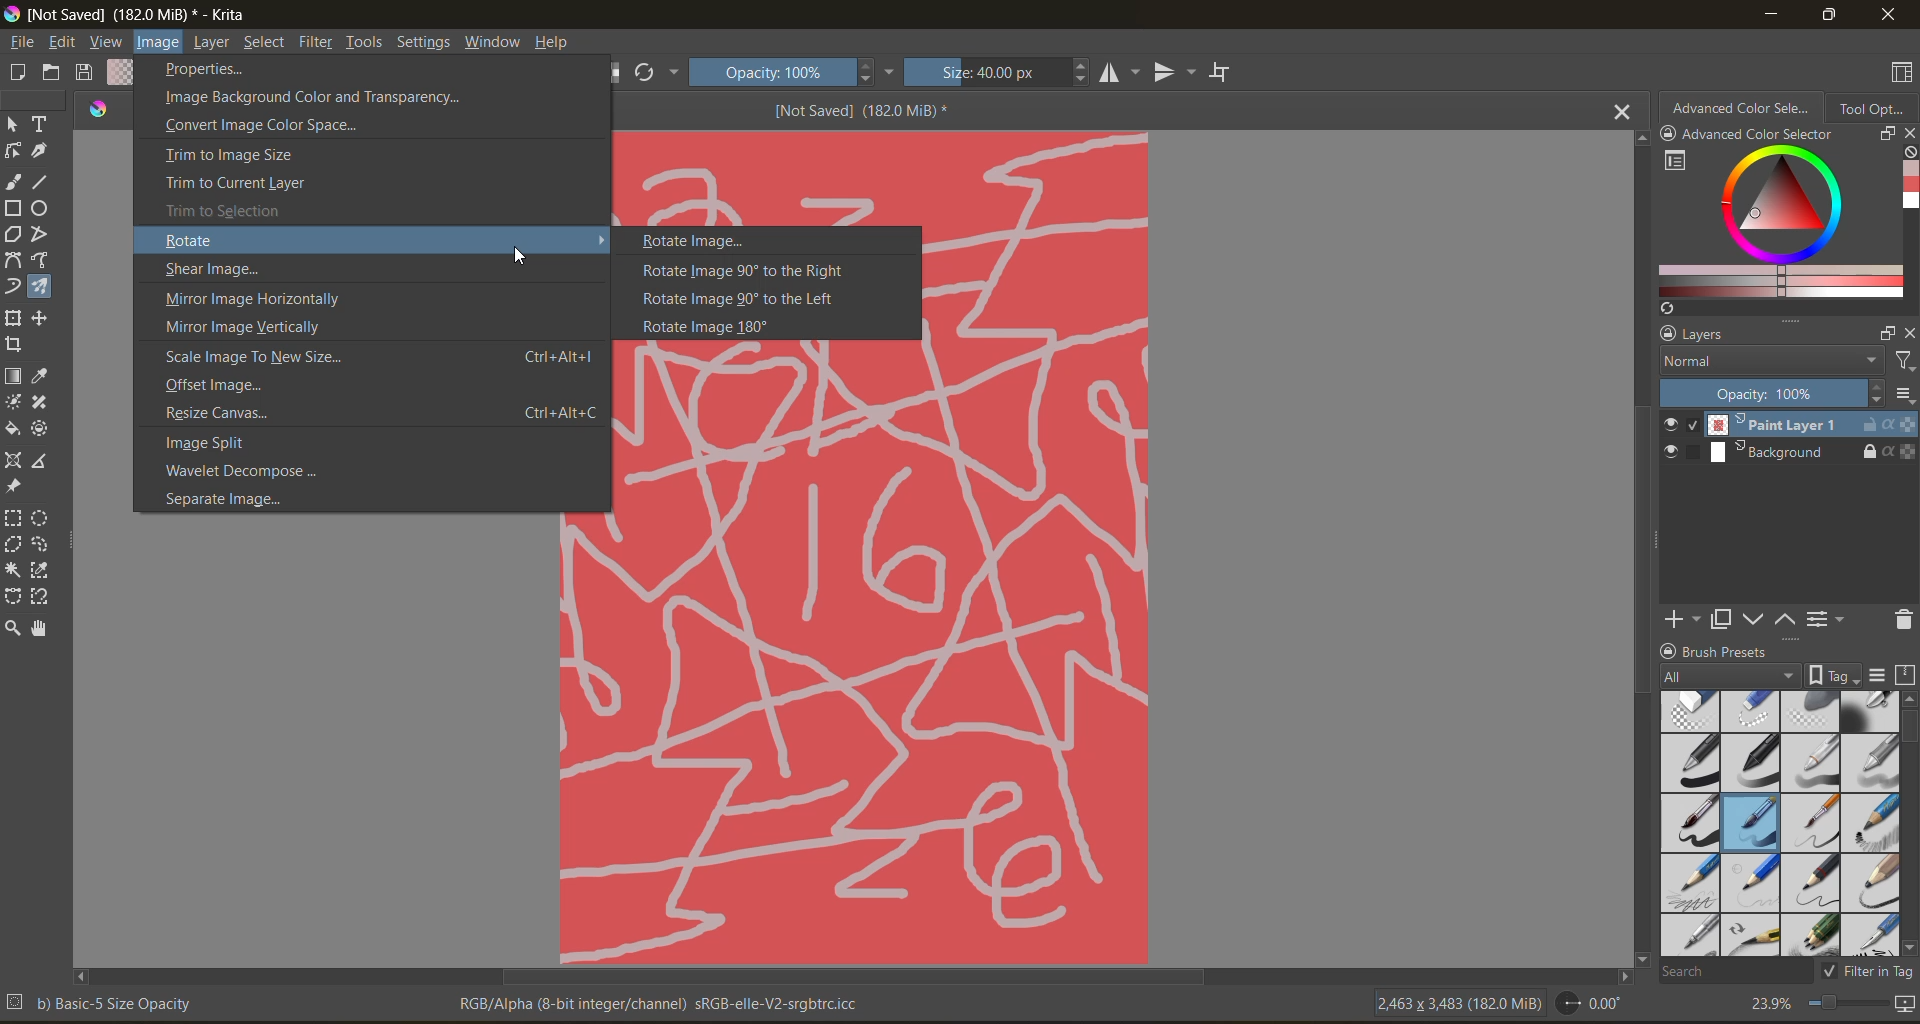  Describe the element at coordinates (1828, 620) in the screenshot. I see `view or change layer` at that location.